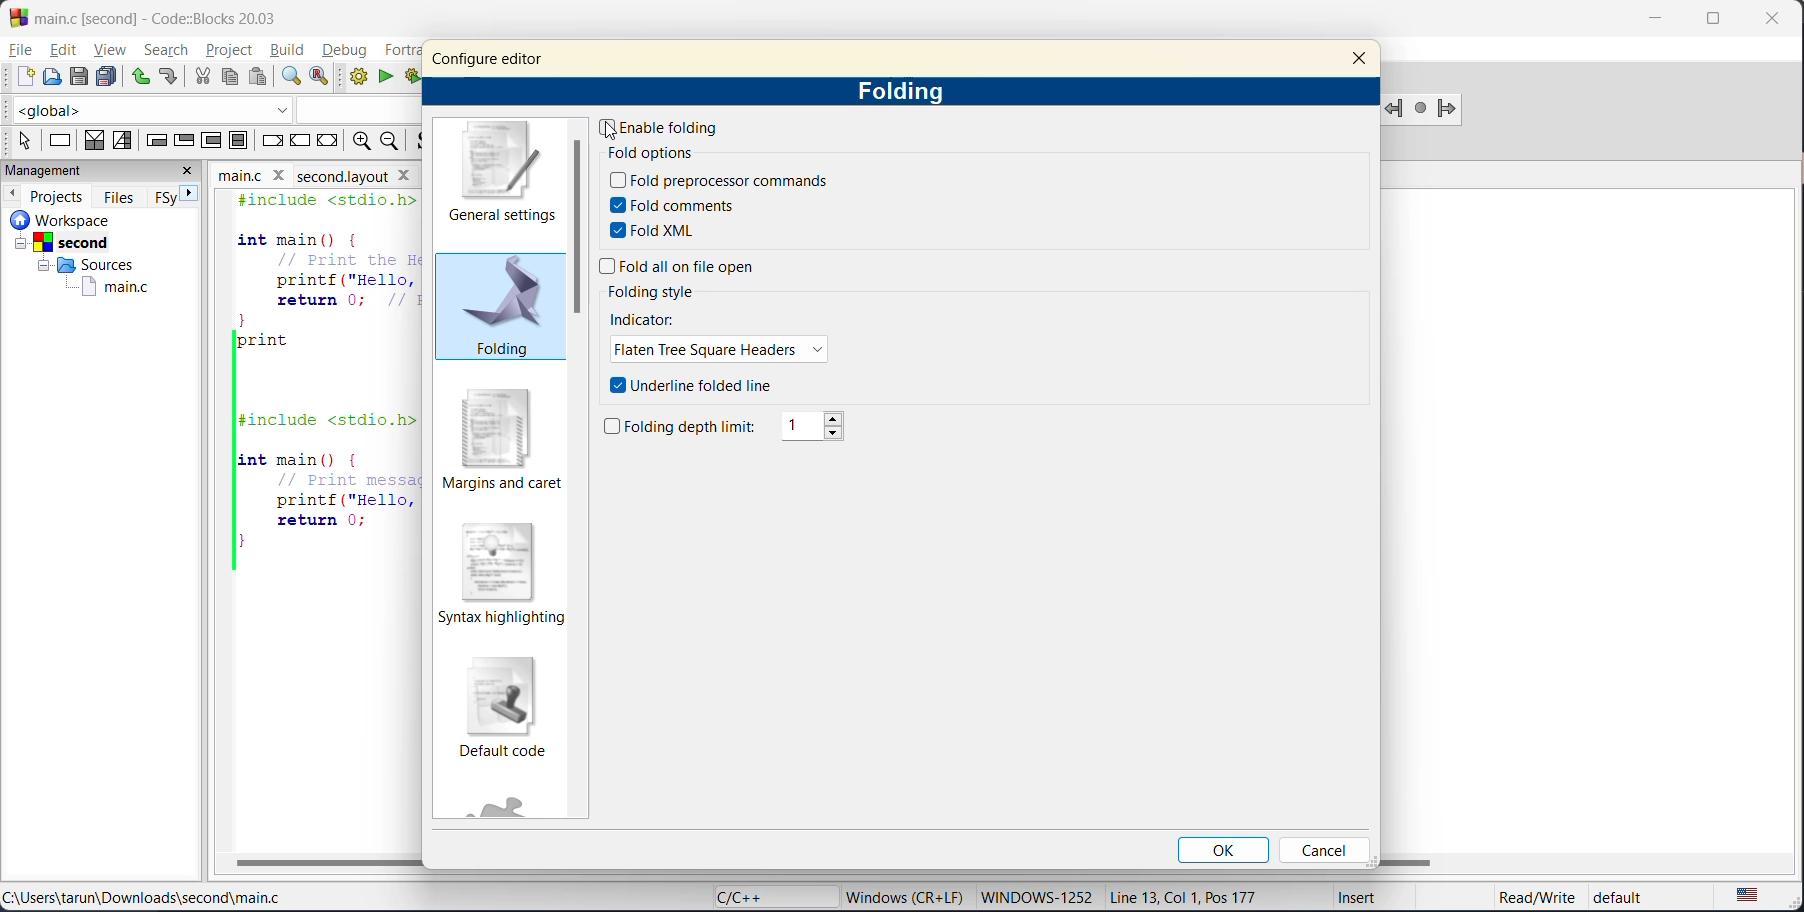  What do you see at coordinates (1350, 900) in the screenshot?
I see `Insert` at bounding box center [1350, 900].